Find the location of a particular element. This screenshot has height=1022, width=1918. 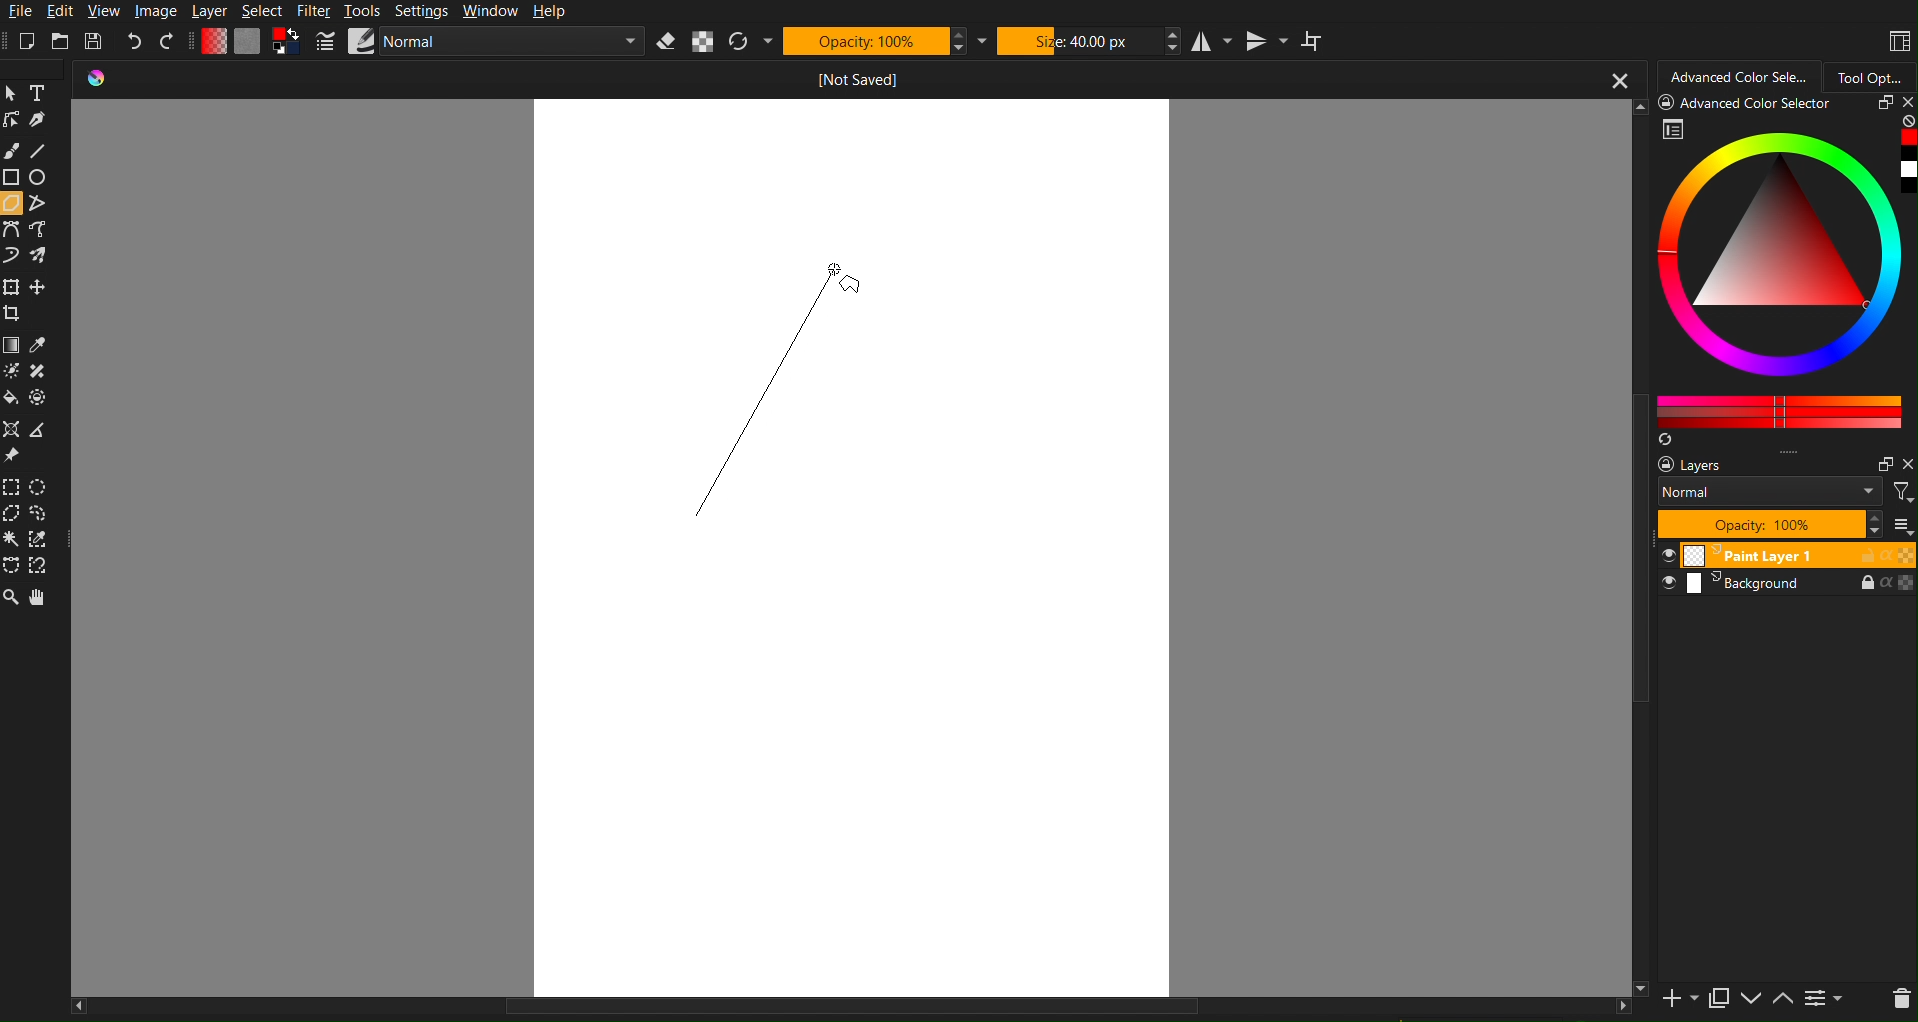

elliptical Selection Tools is located at coordinates (42, 484).